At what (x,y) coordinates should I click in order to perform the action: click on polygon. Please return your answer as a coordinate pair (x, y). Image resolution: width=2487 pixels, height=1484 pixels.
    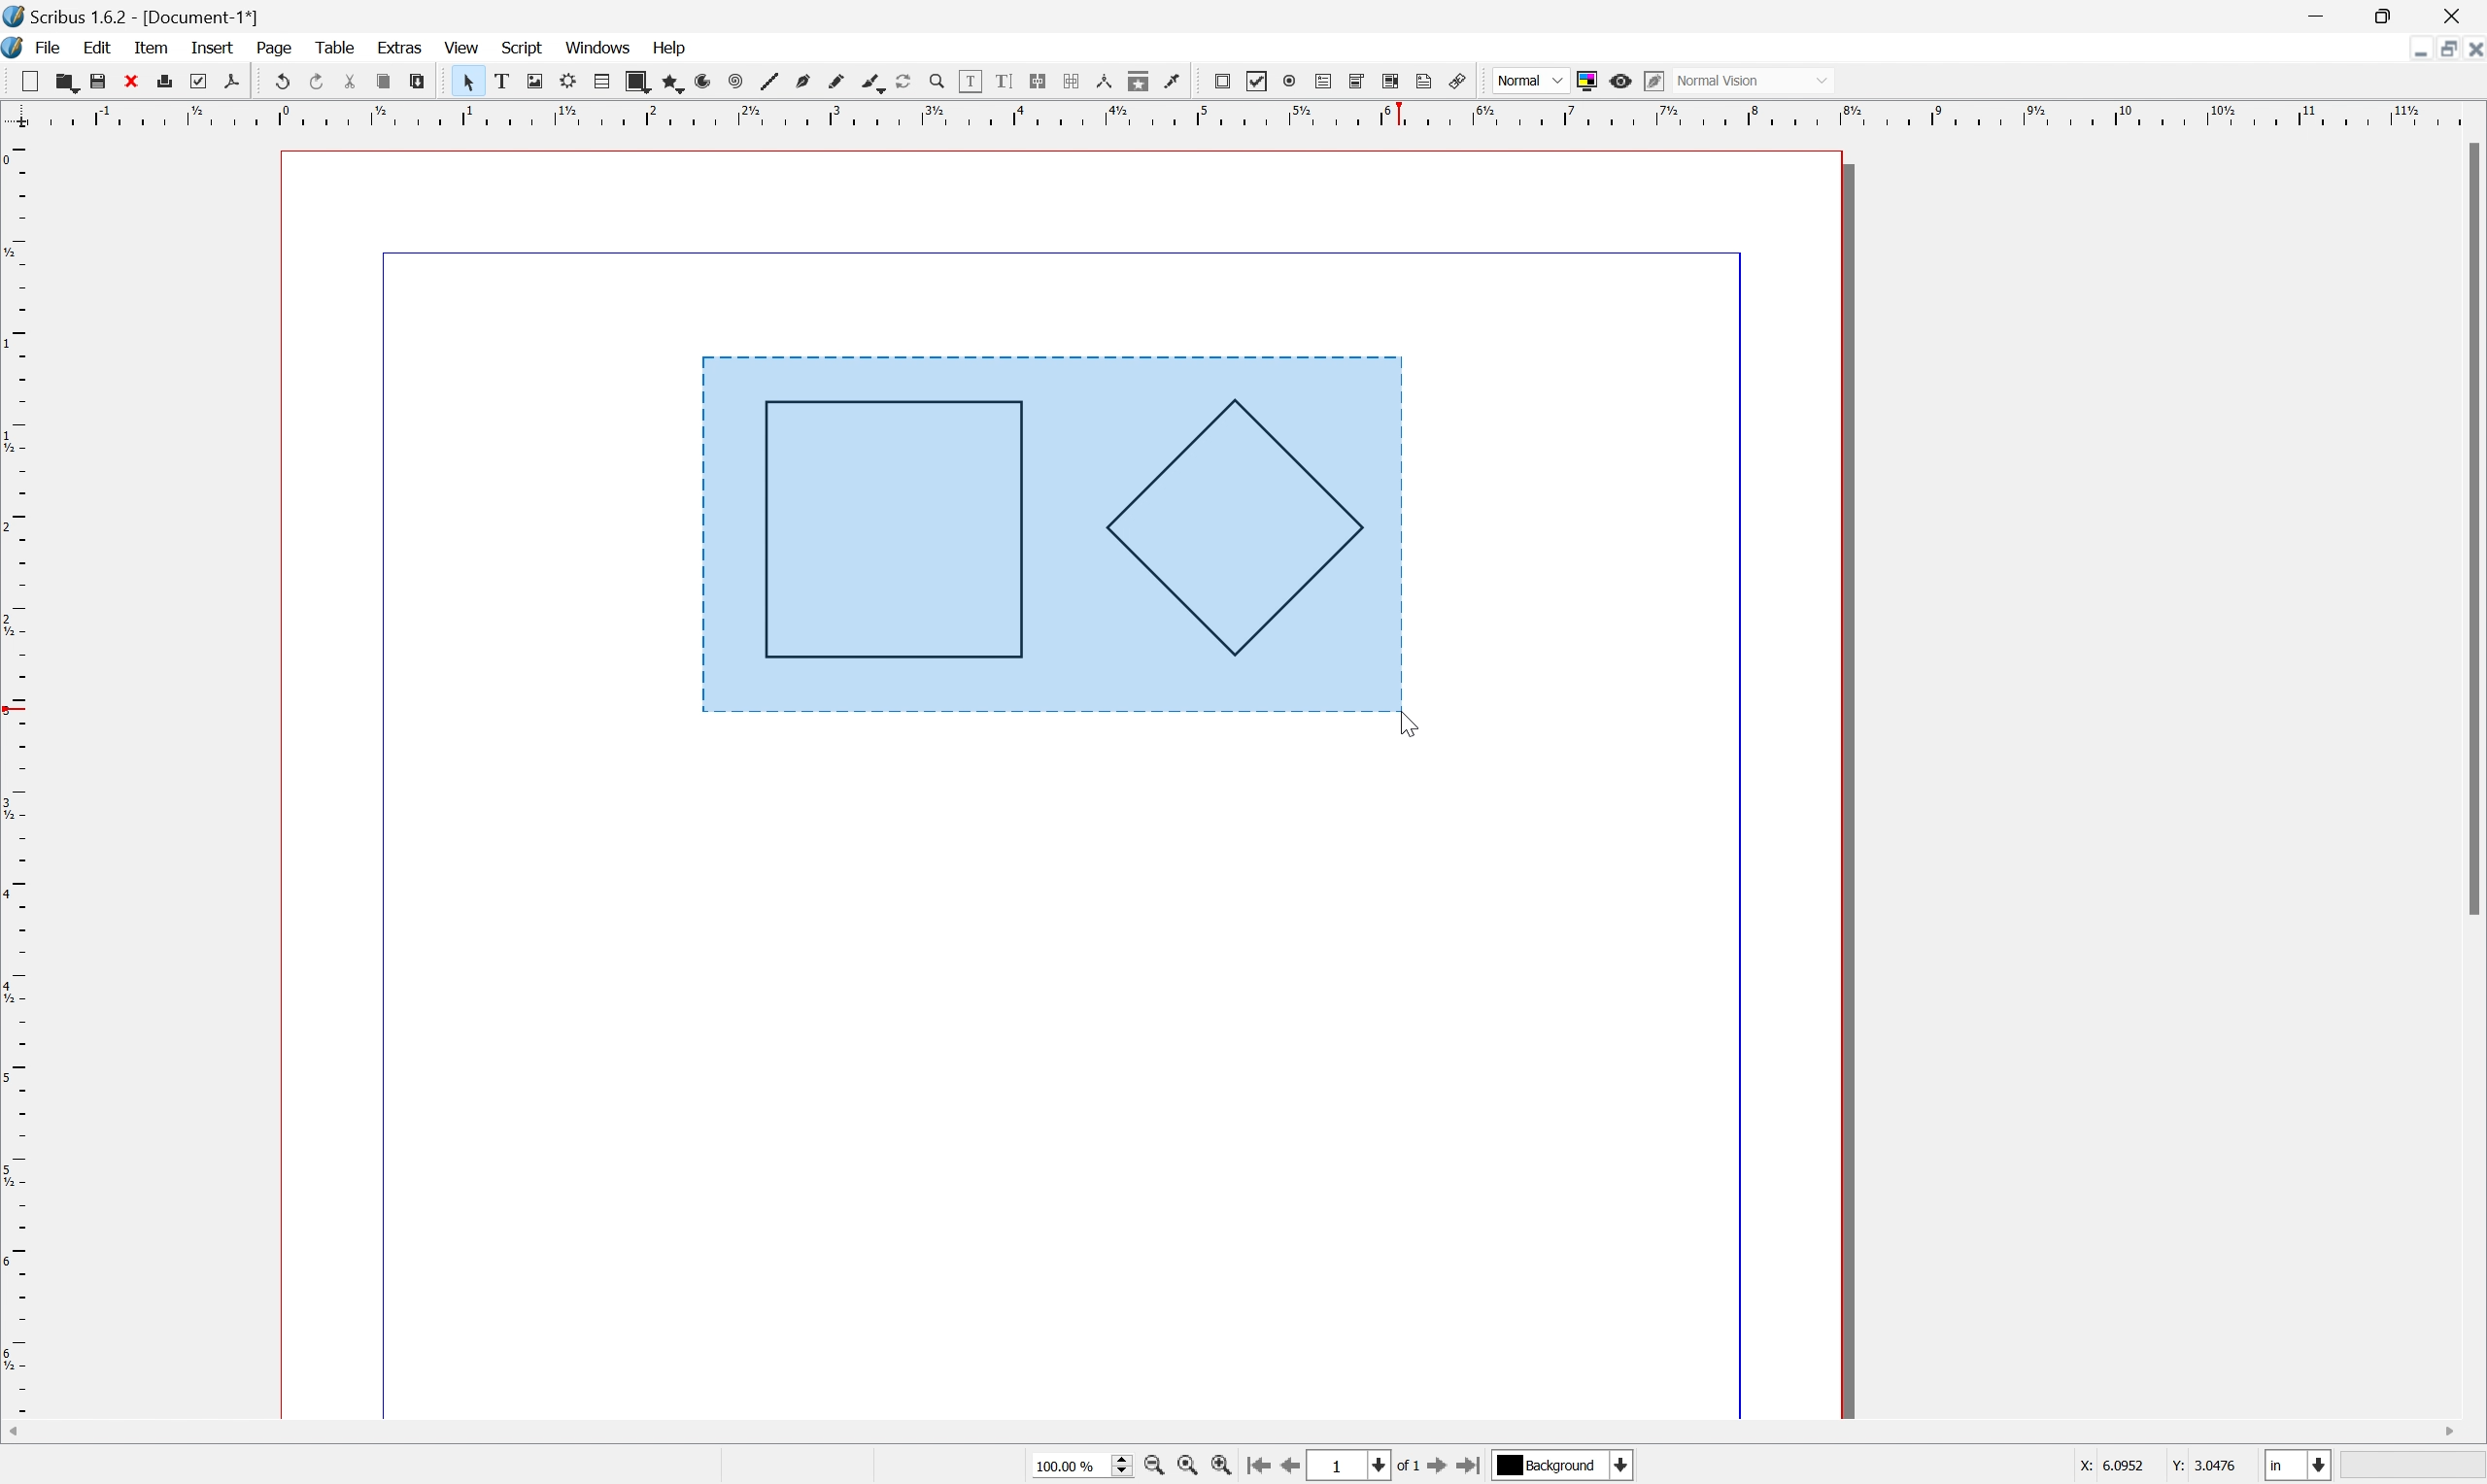
    Looking at the image, I should click on (665, 81).